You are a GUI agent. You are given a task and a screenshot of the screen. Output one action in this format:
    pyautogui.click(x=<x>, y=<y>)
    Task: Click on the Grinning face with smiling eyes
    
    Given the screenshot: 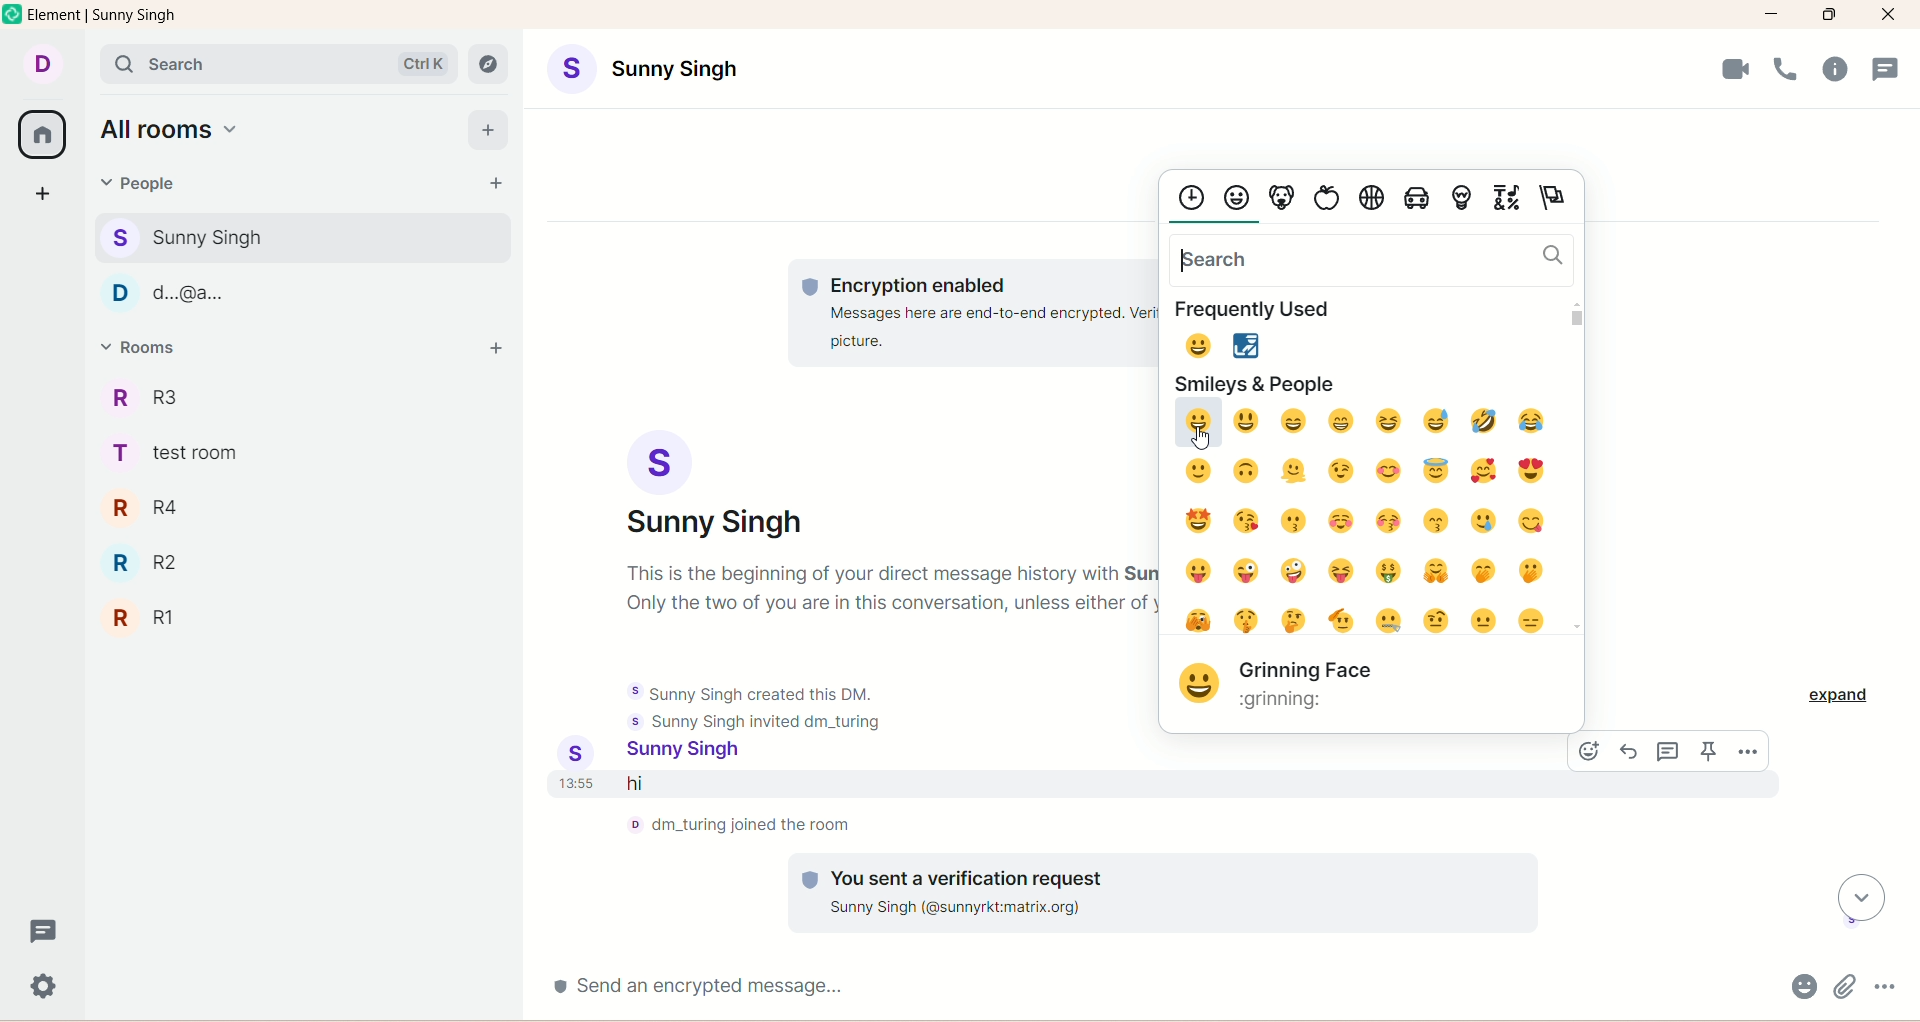 What is the action you would take?
    pyautogui.click(x=1294, y=422)
    